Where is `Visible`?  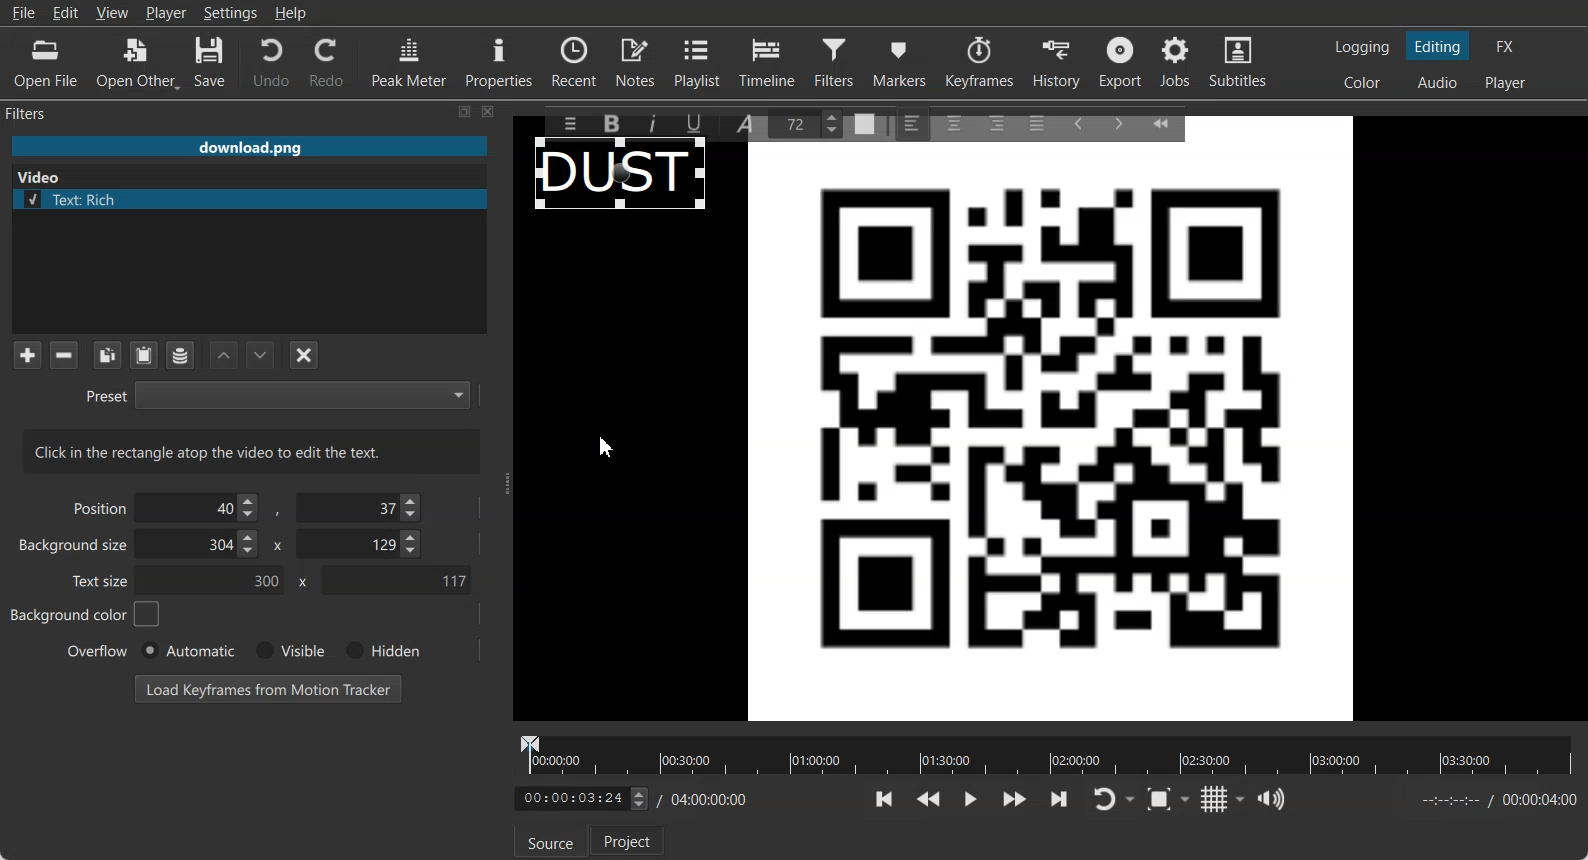 Visible is located at coordinates (288, 651).